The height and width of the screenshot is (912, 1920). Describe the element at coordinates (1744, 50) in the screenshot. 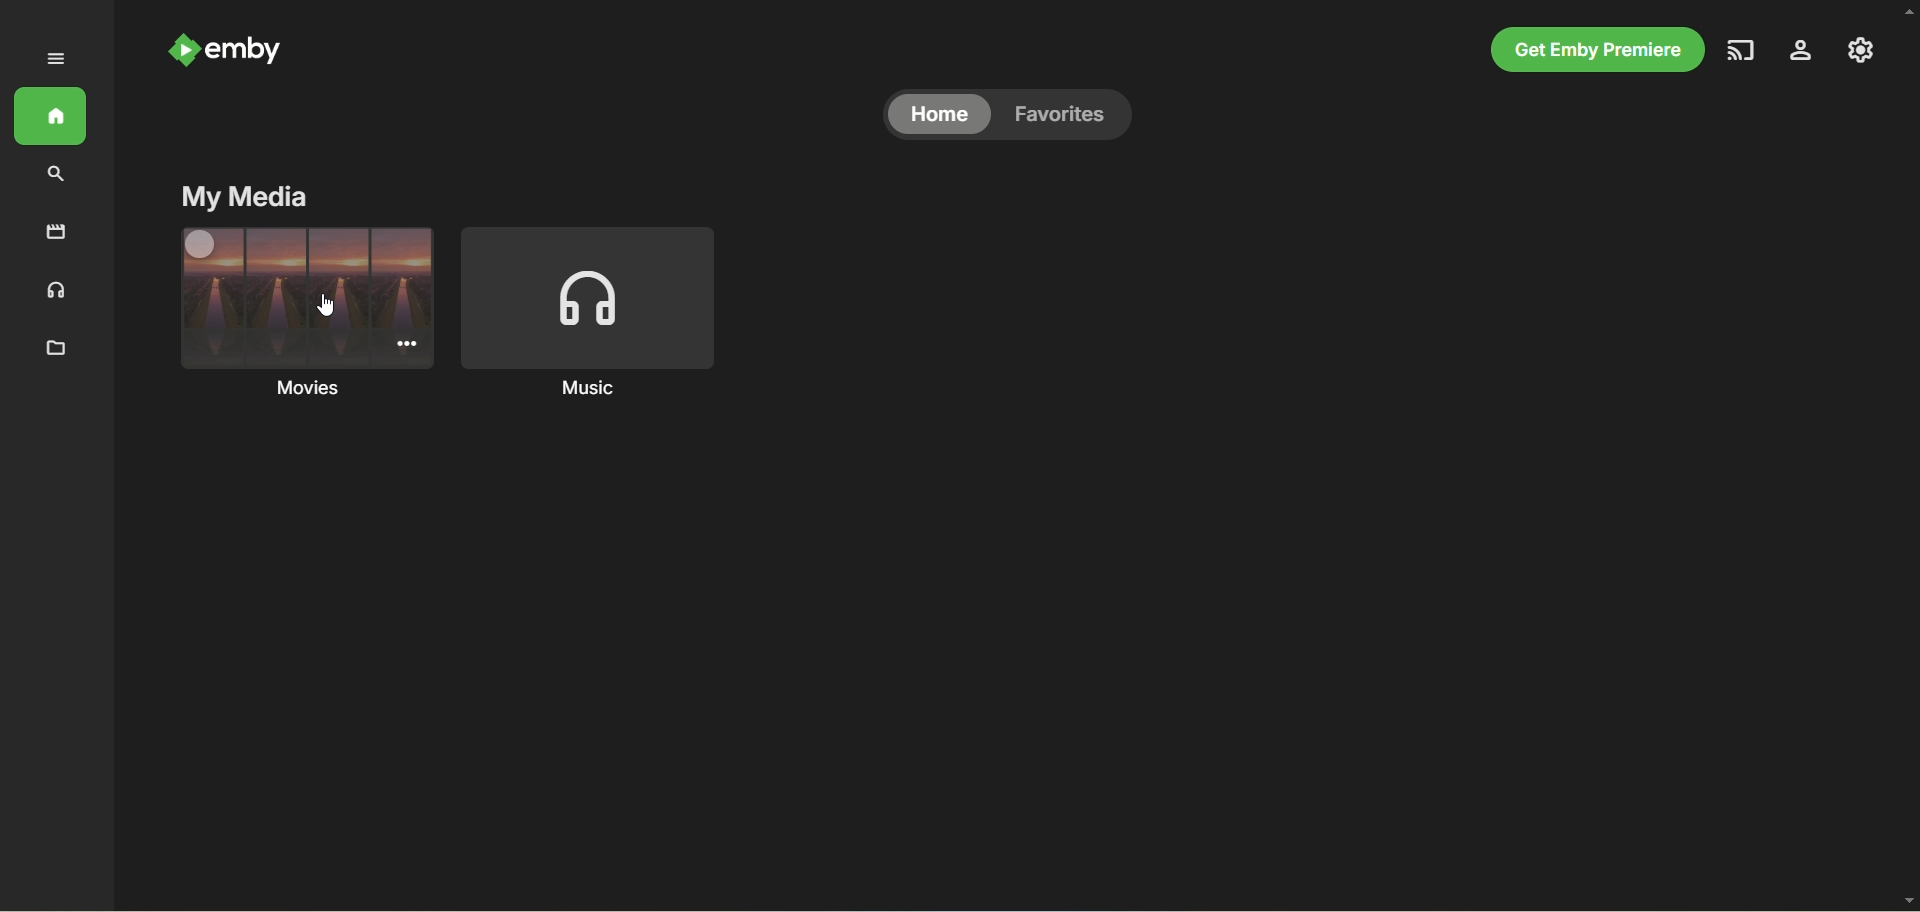

I see `play on another device` at that location.